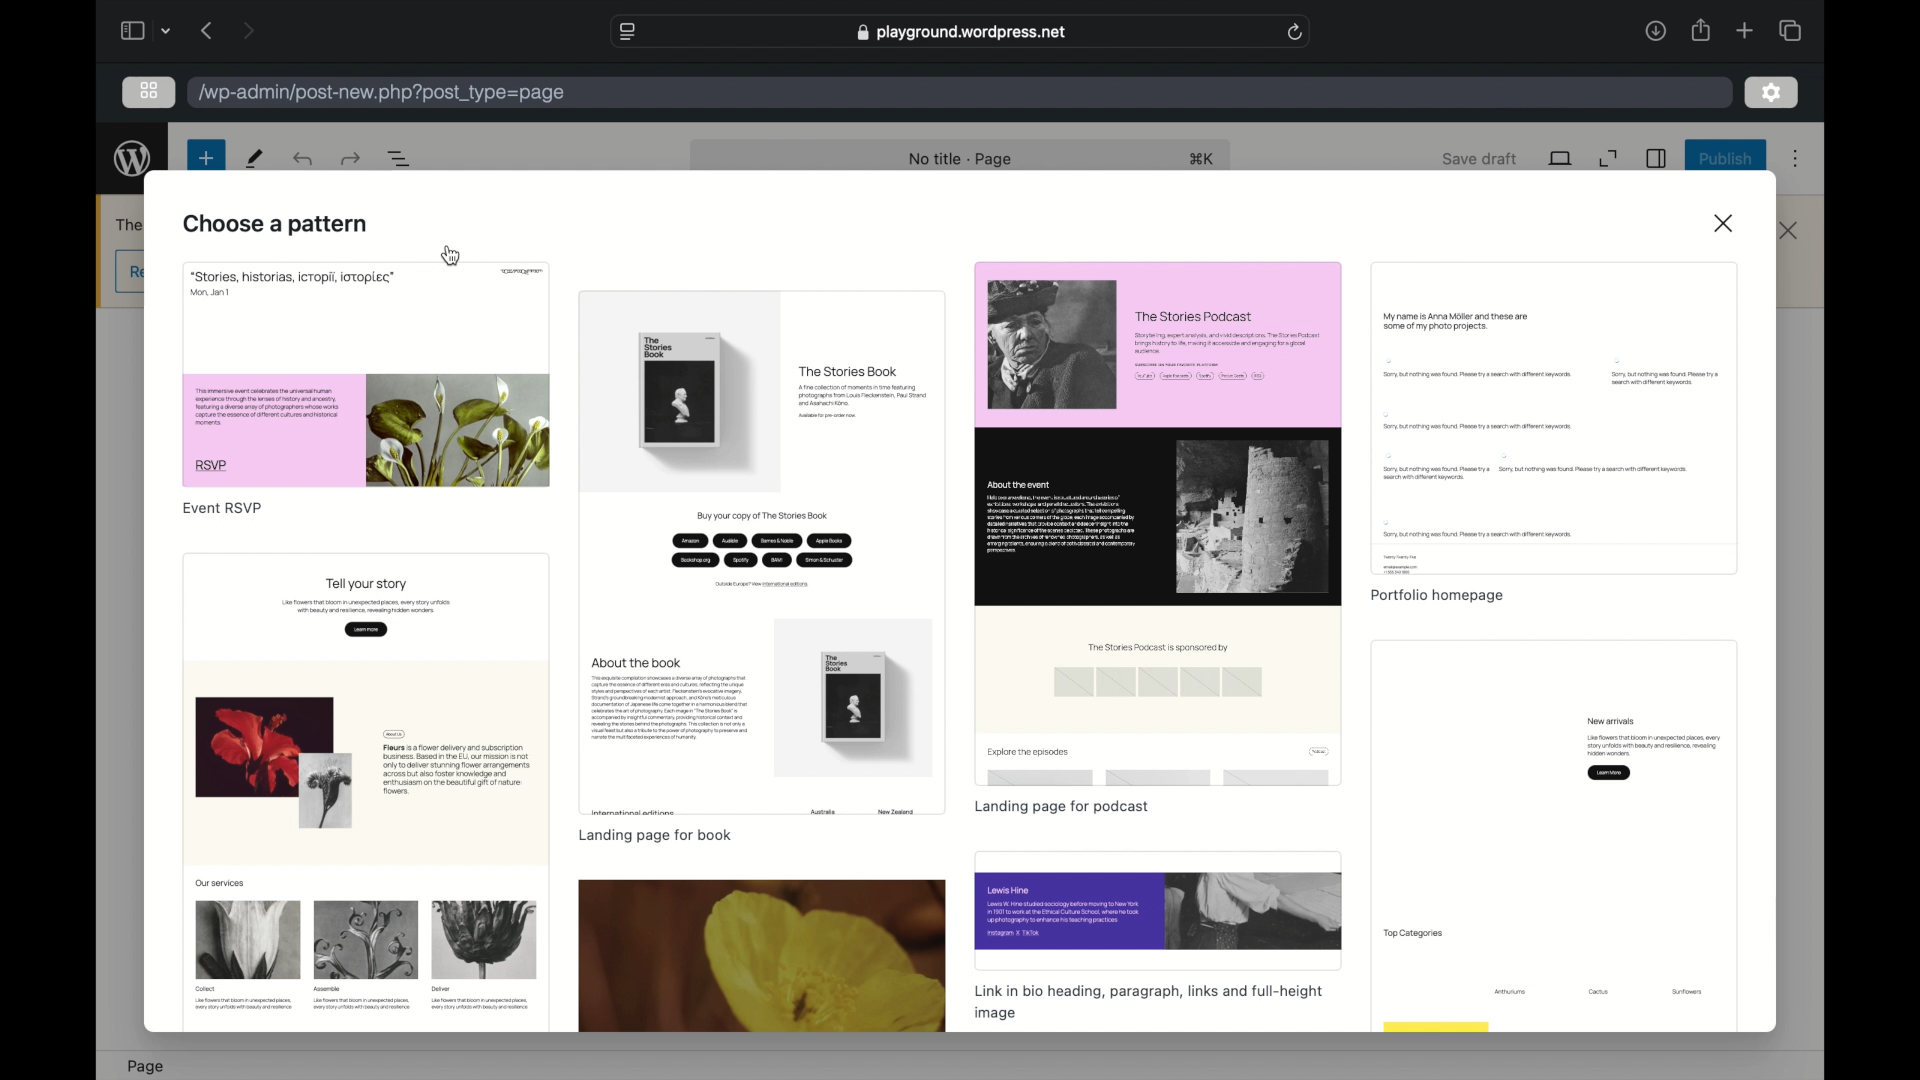  What do you see at coordinates (248, 30) in the screenshot?
I see `next page` at bounding box center [248, 30].